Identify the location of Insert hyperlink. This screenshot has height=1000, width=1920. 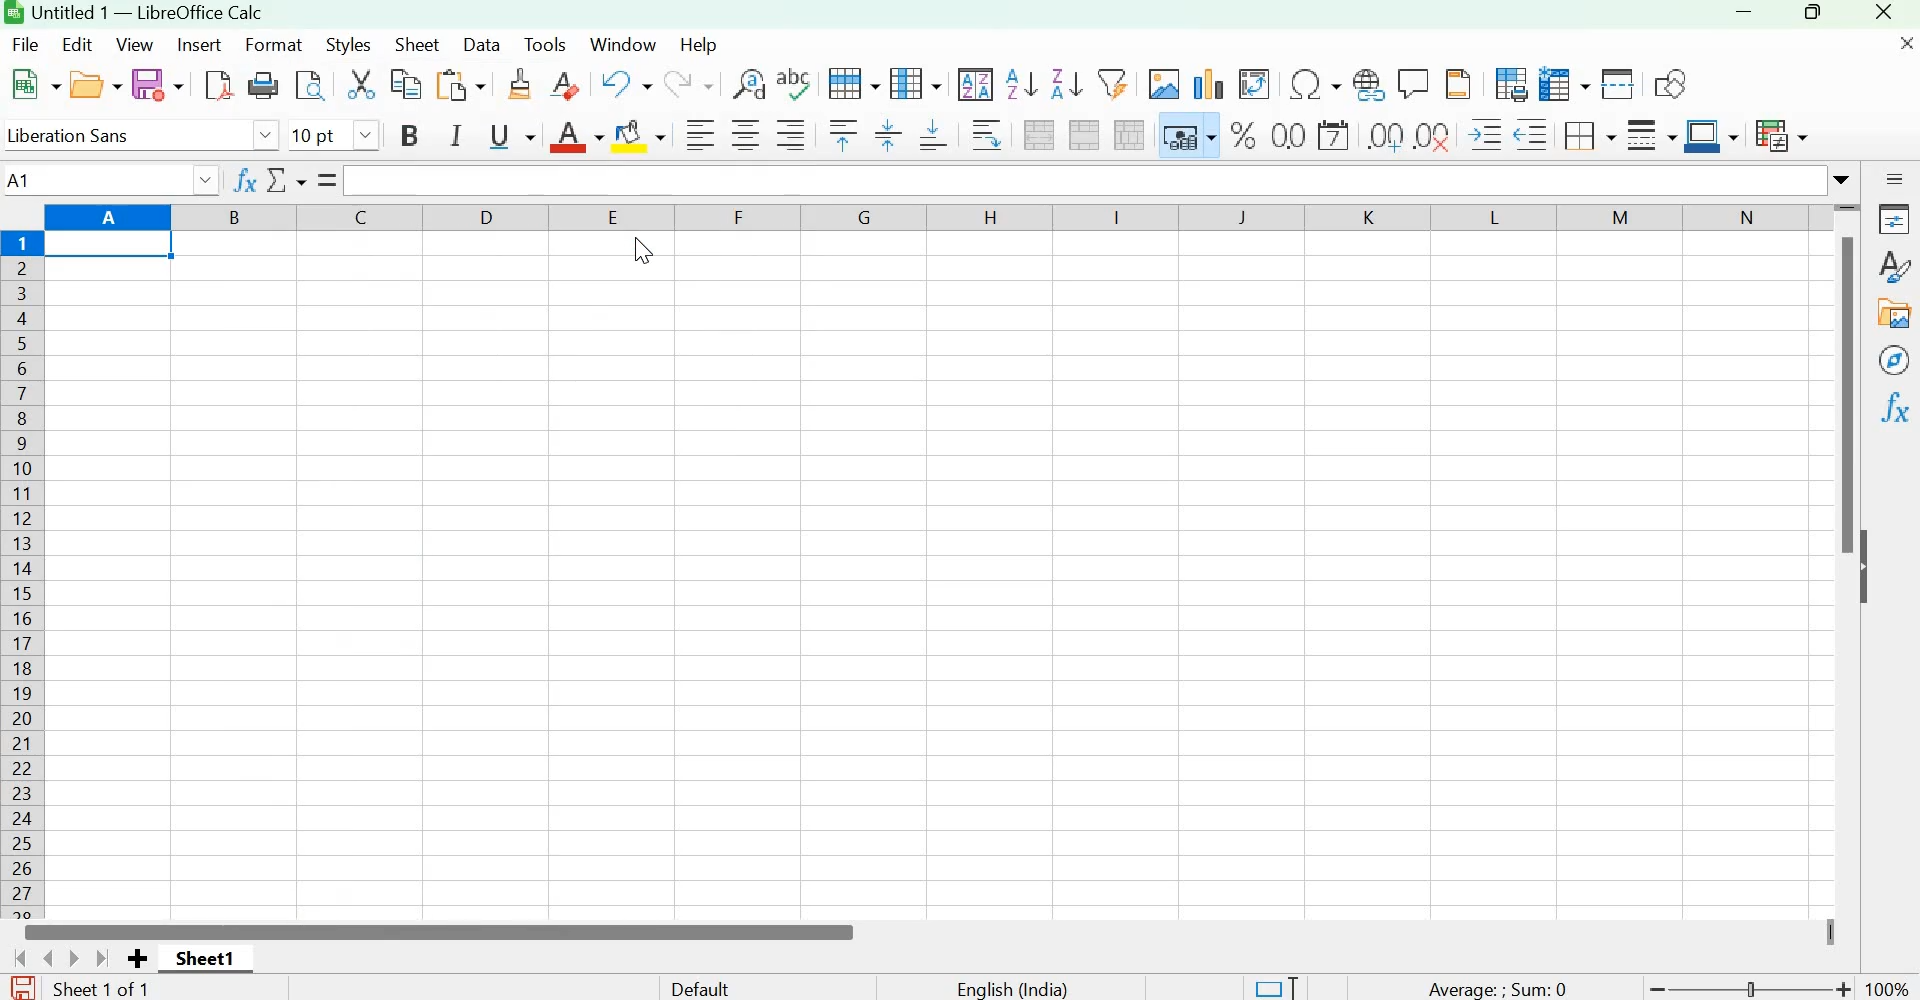
(1369, 81).